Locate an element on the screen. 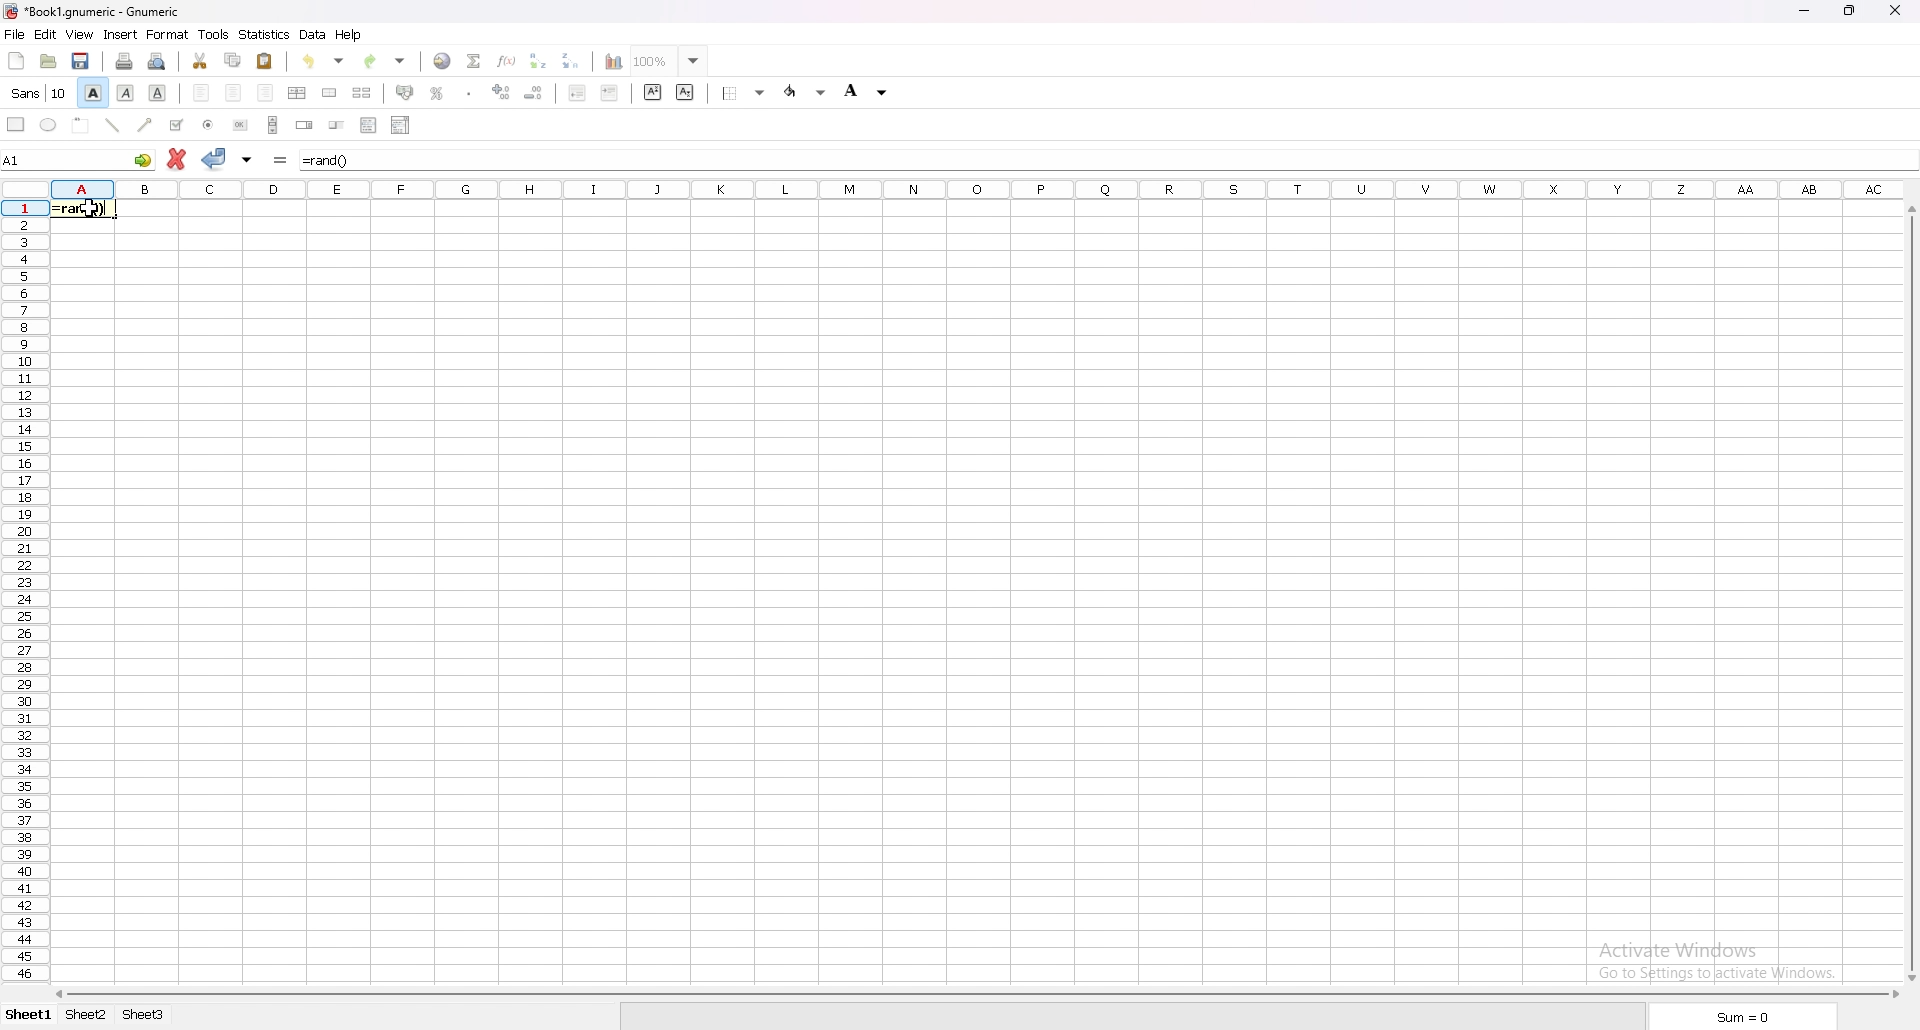  file is located at coordinates (14, 35).